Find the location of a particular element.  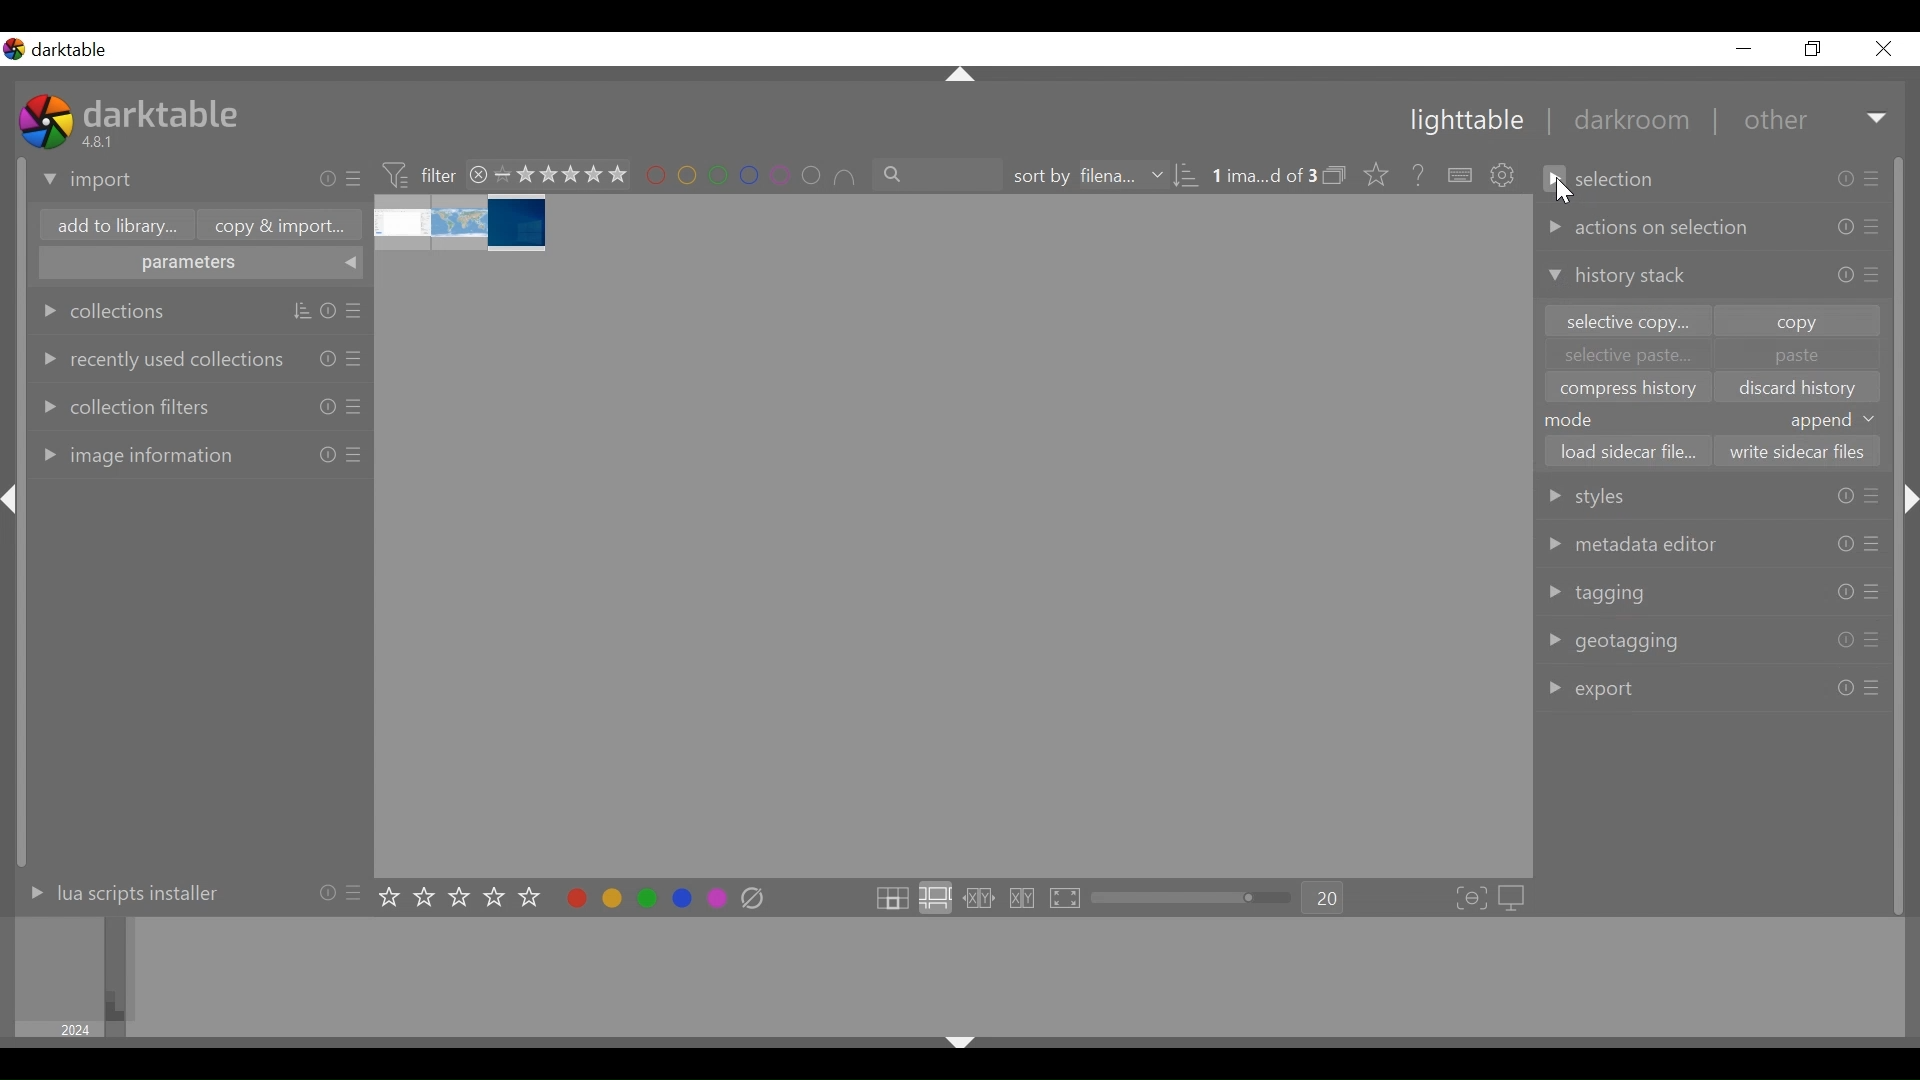

presets is located at coordinates (1876, 227).